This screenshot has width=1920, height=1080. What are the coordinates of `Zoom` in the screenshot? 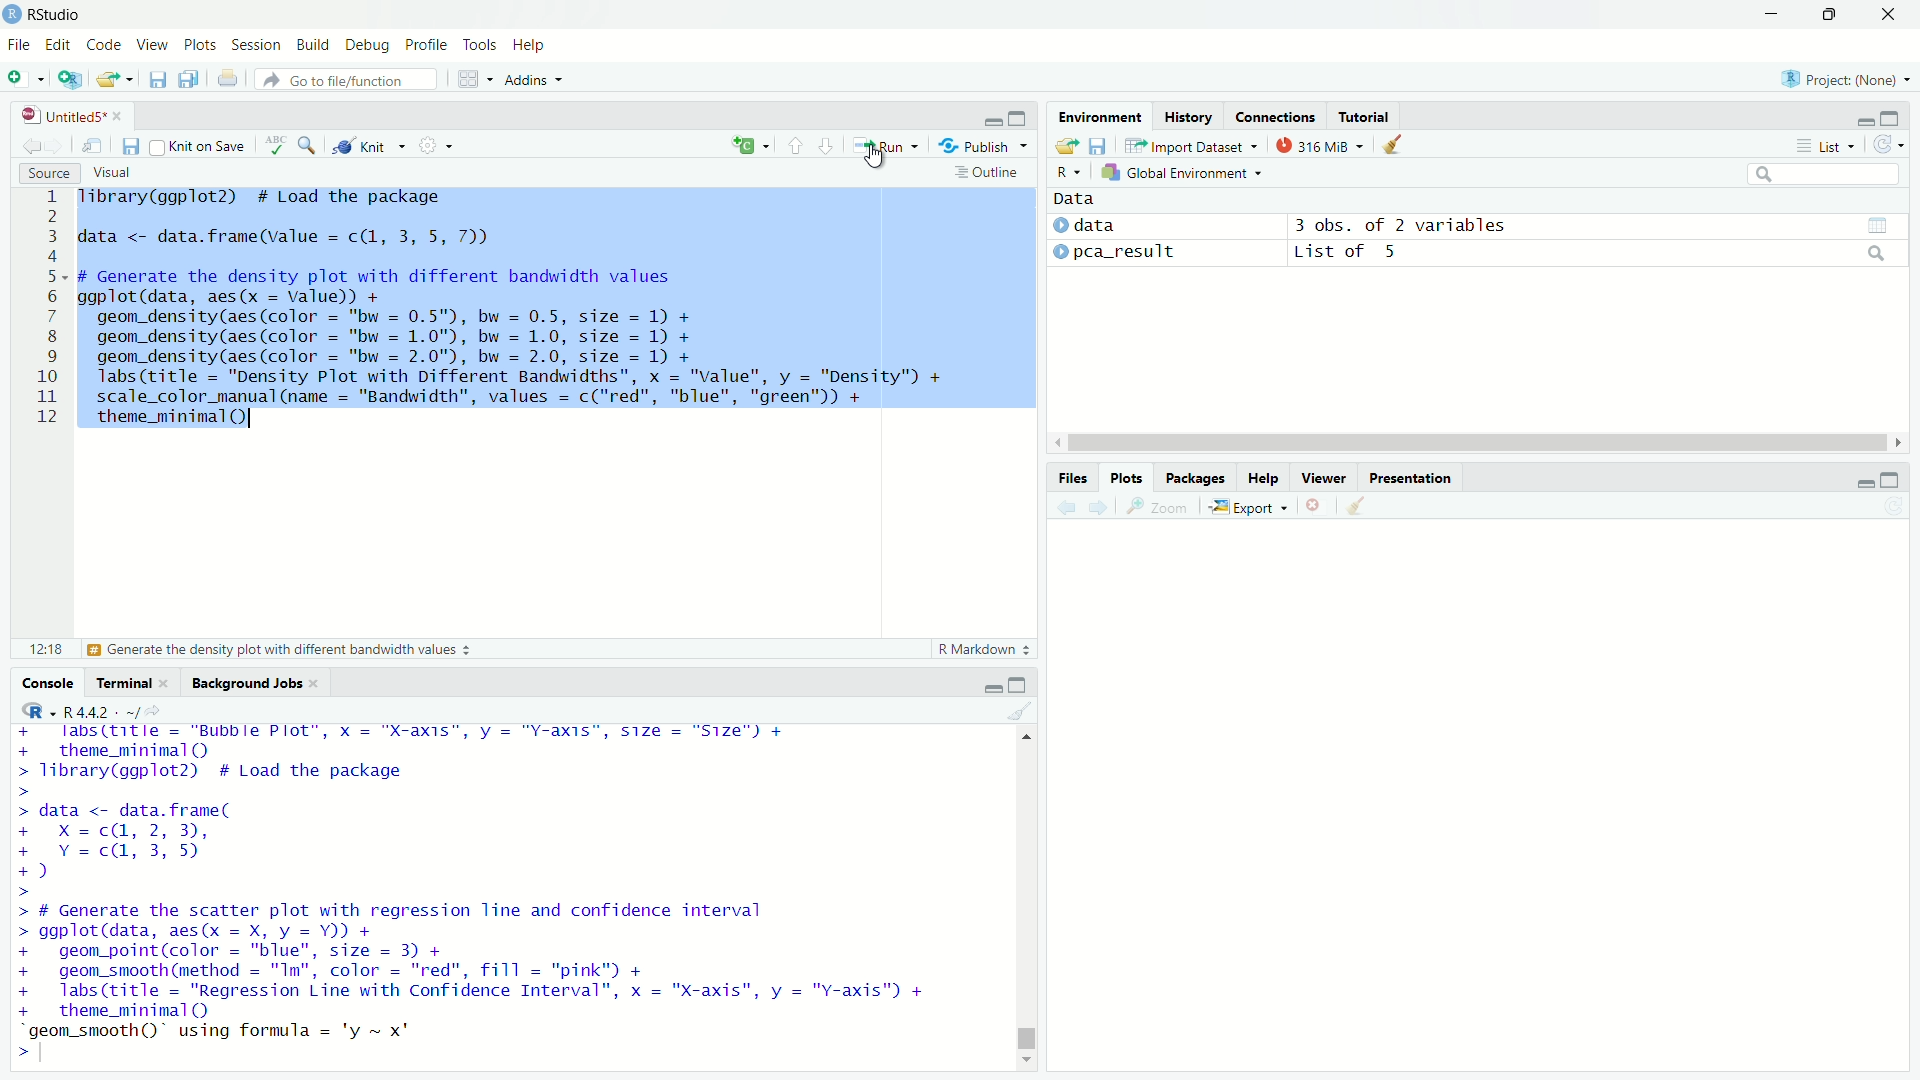 It's located at (1158, 506).